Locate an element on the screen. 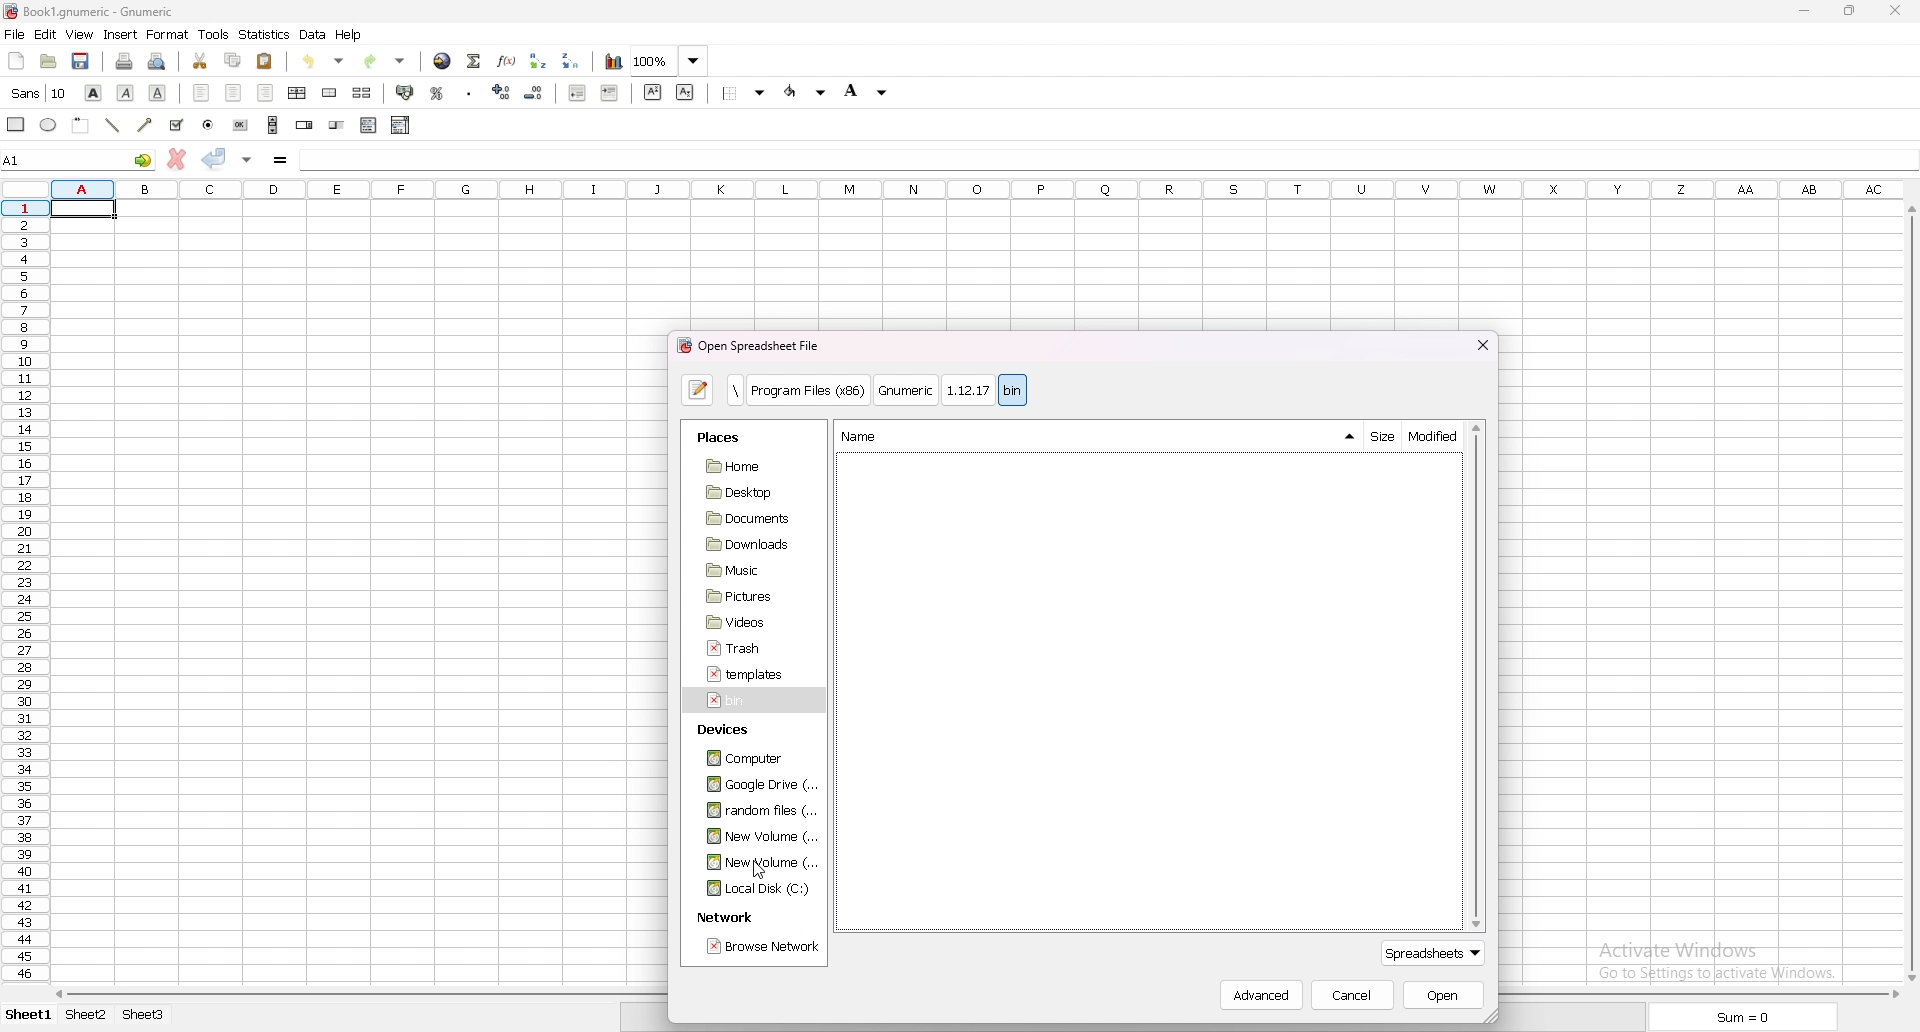 This screenshot has height=1032, width=1920. cell input is located at coordinates (1106, 159).